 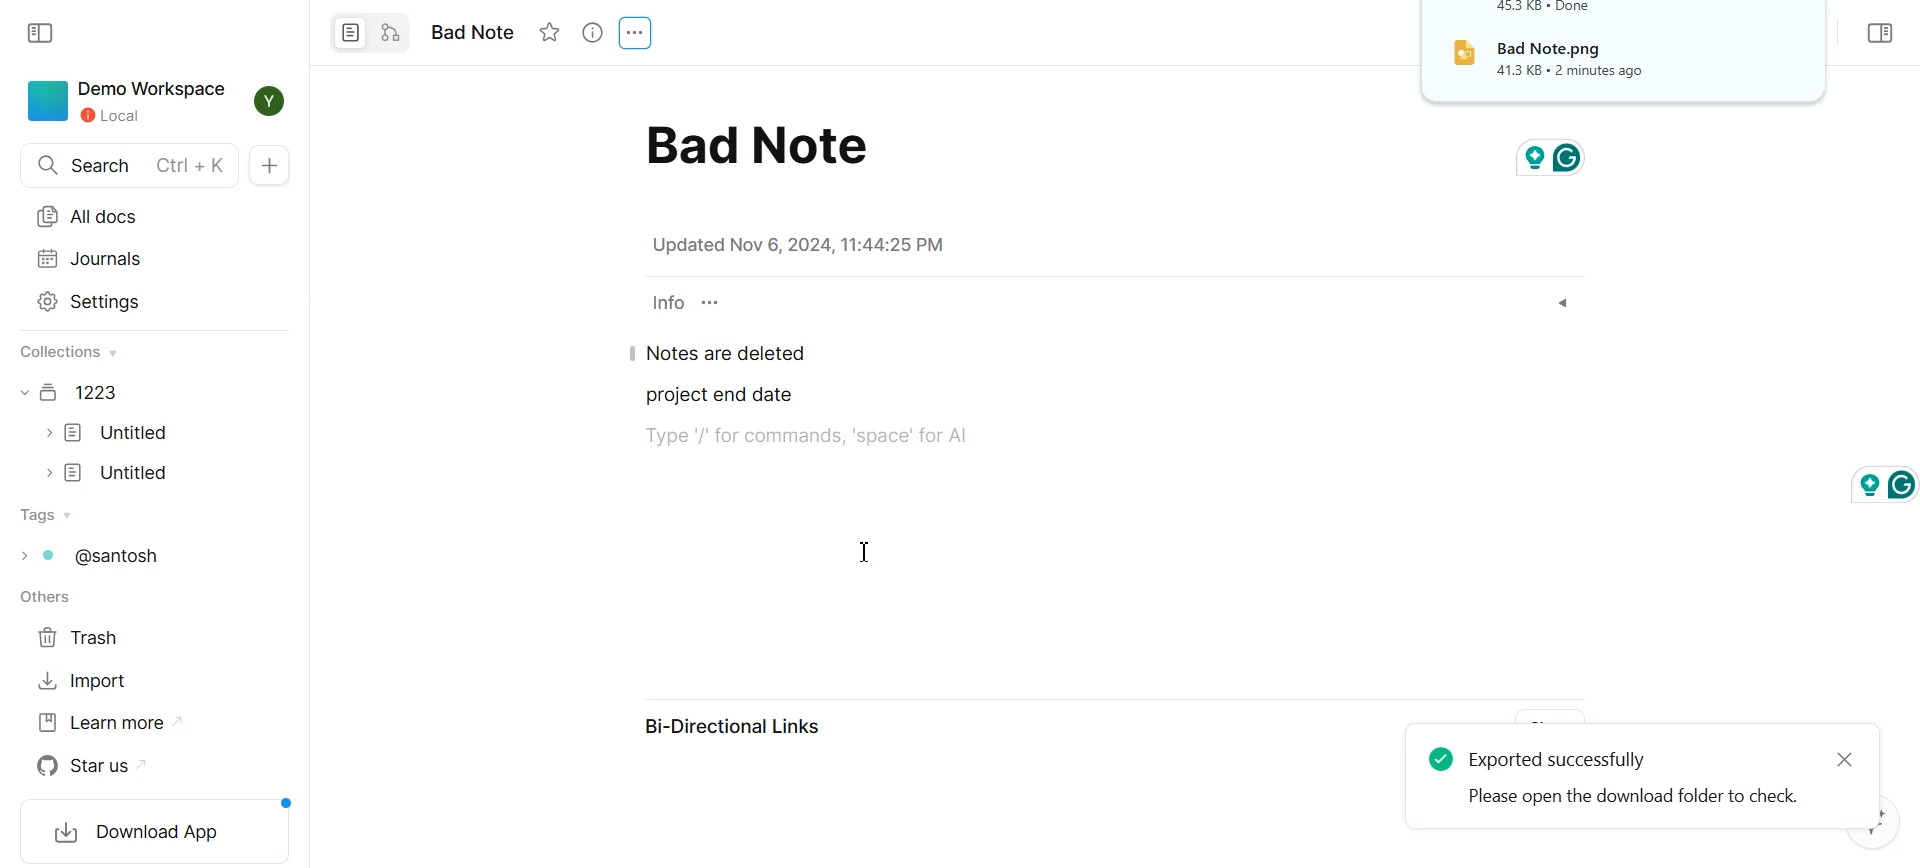 What do you see at coordinates (1563, 303) in the screenshot?
I see `Dropdown box` at bounding box center [1563, 303].